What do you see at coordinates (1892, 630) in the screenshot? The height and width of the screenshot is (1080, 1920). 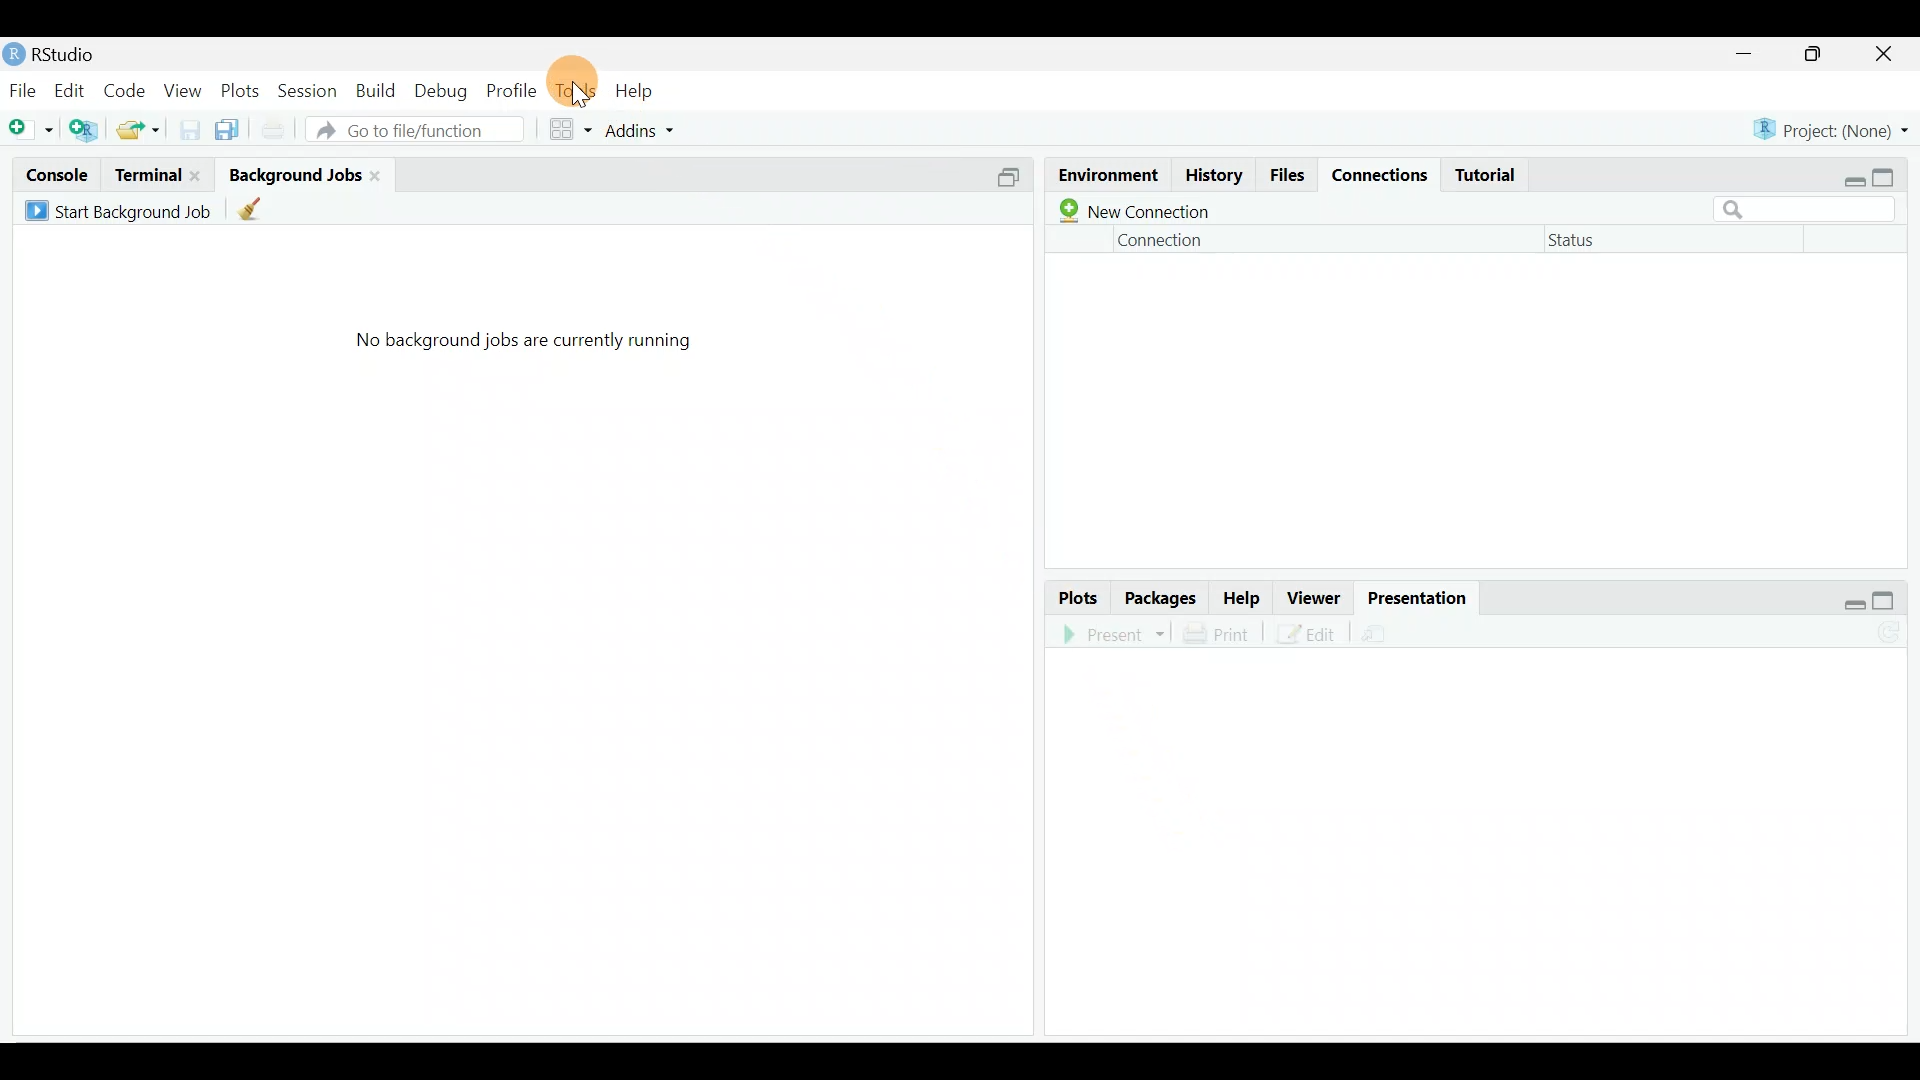 I see `Refresh the presentation view` at bounding box center [1892, 630].